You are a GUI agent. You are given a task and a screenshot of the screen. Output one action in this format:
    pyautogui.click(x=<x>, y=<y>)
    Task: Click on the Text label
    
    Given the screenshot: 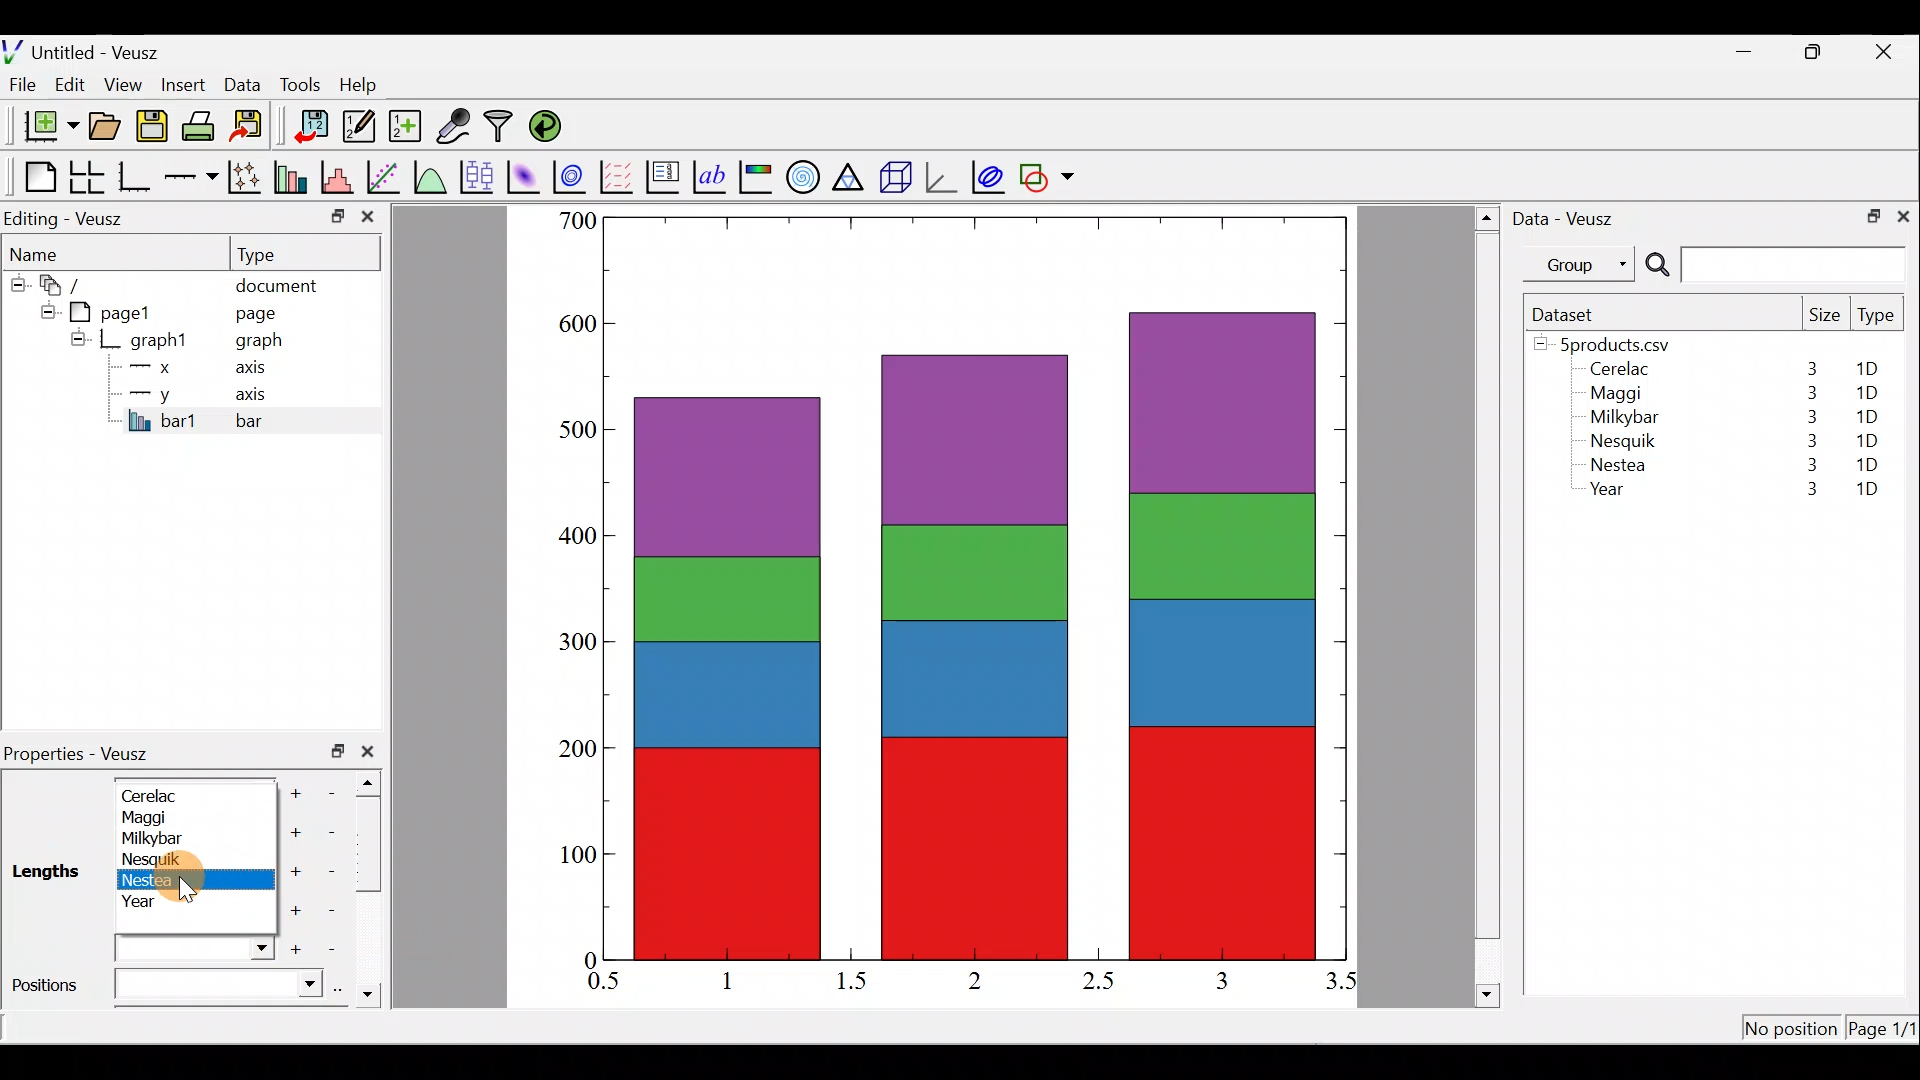 What is the action you would take?
    pyautogui.click(x=712, y=174)
    